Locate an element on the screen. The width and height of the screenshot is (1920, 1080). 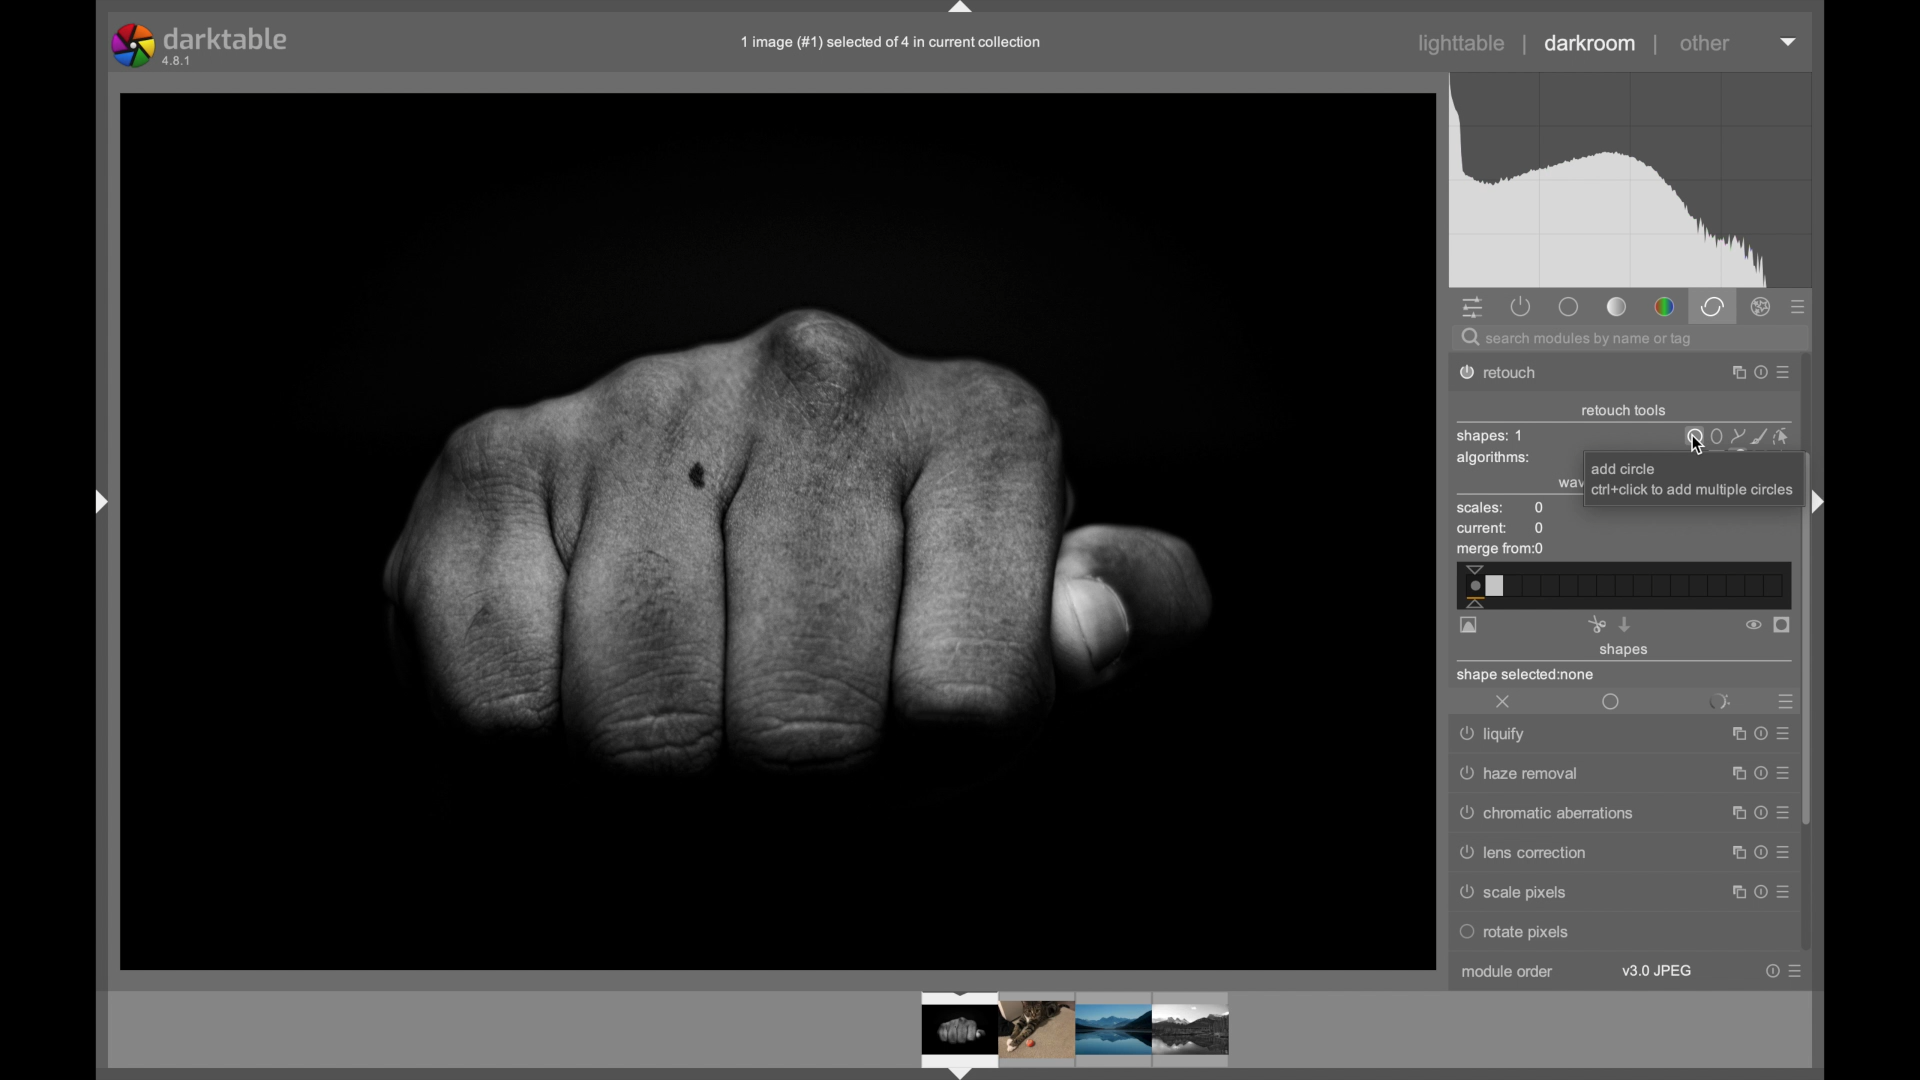
photo is located at coordinates (779, 531).